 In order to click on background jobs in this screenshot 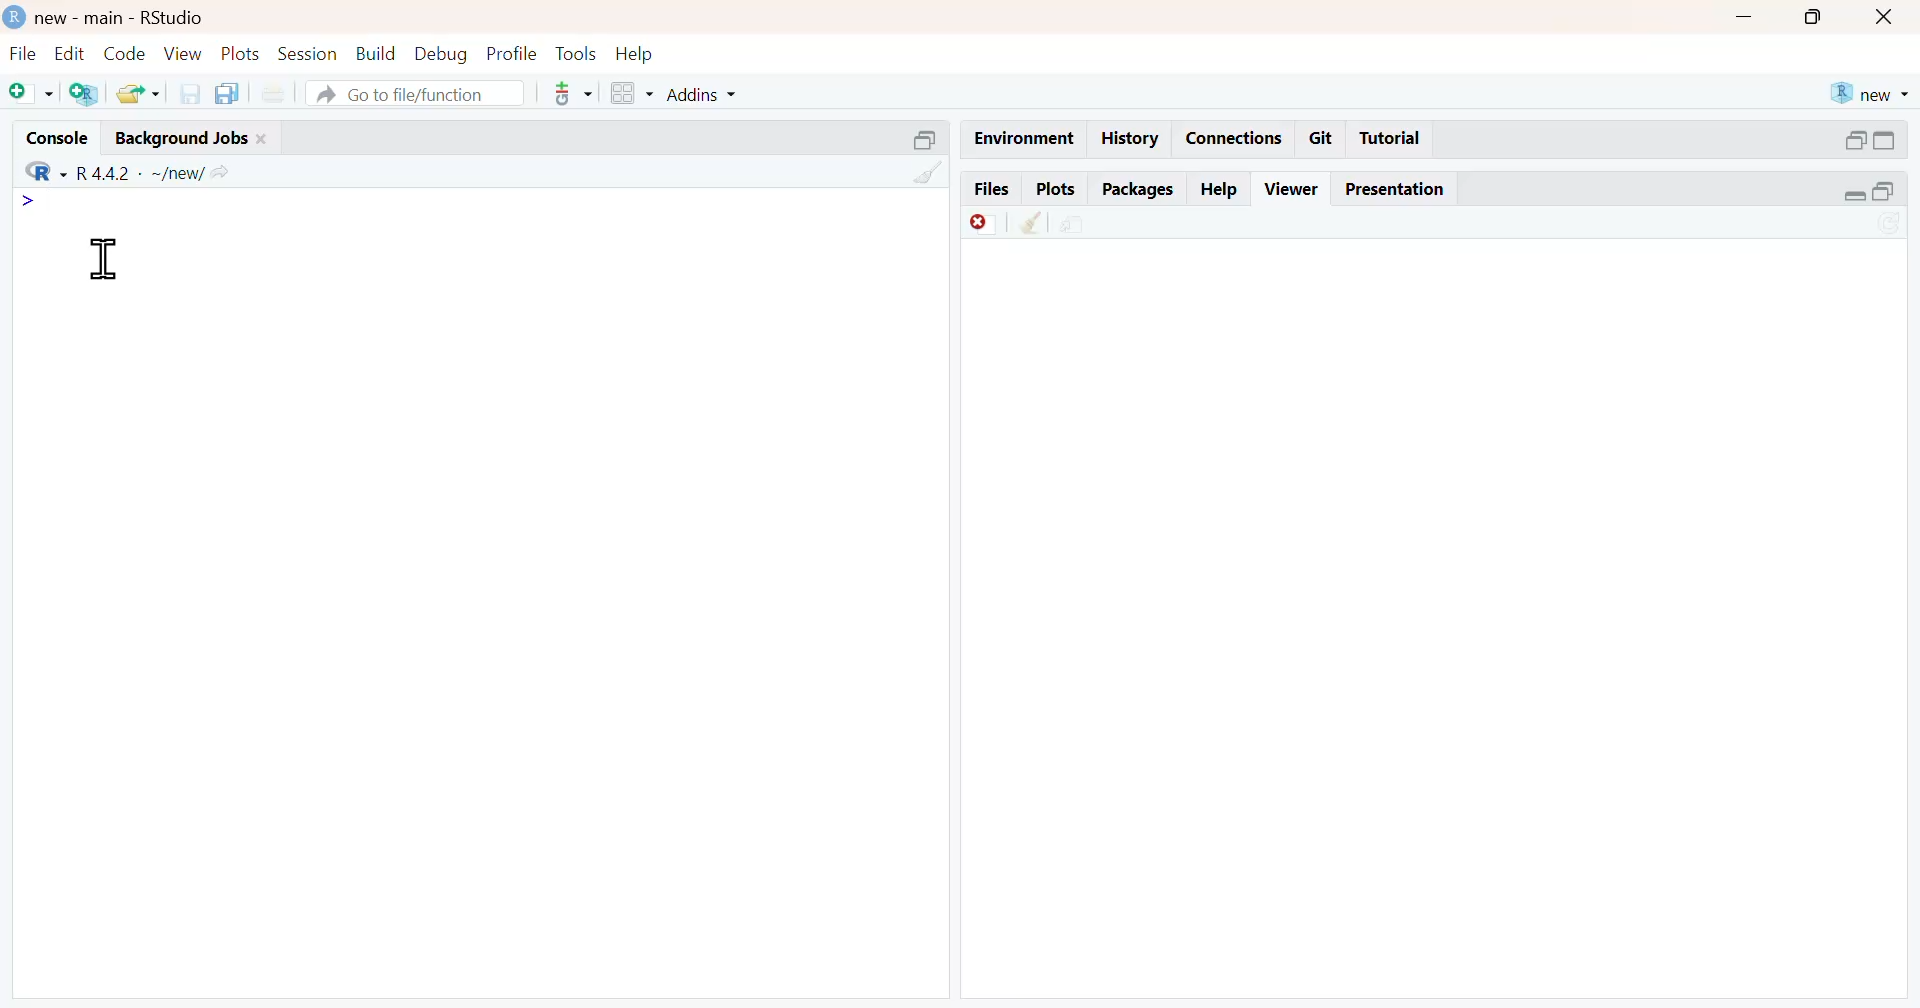, I will do `click(191, 140)`.